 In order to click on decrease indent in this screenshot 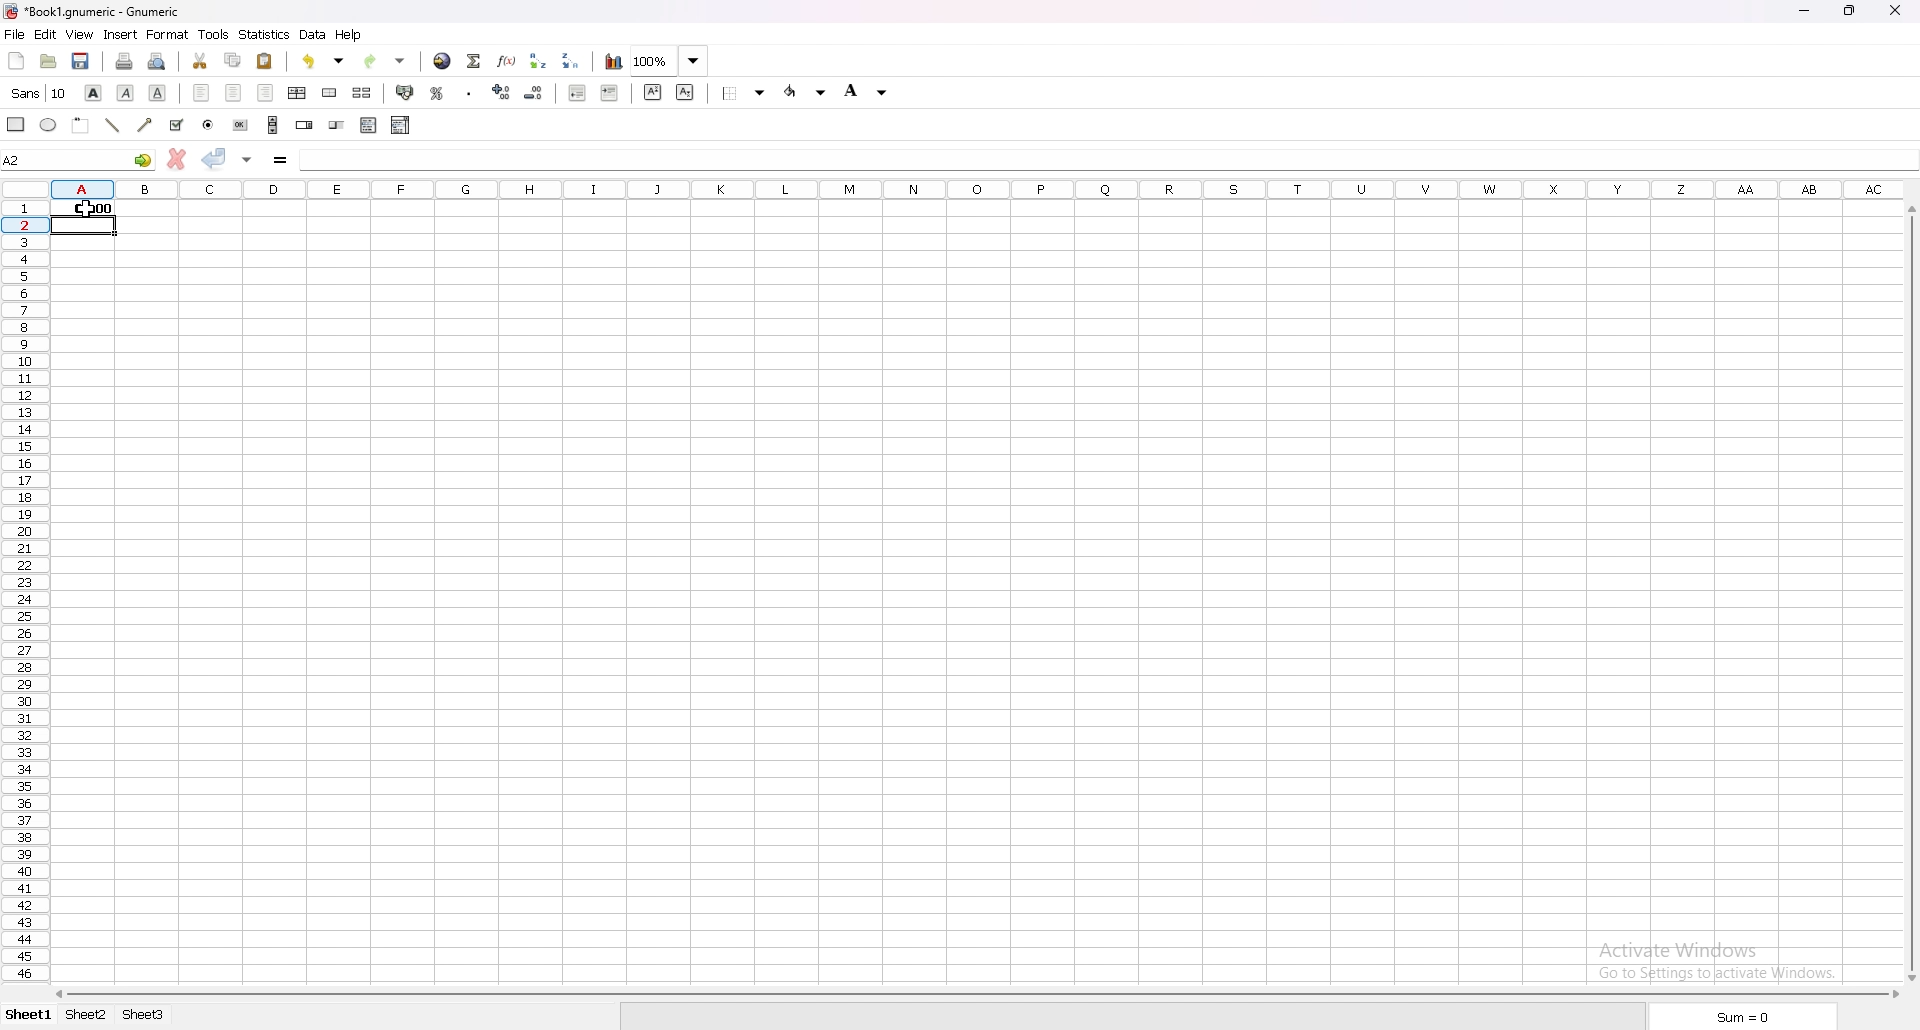, I will do `click(578, 92)`.